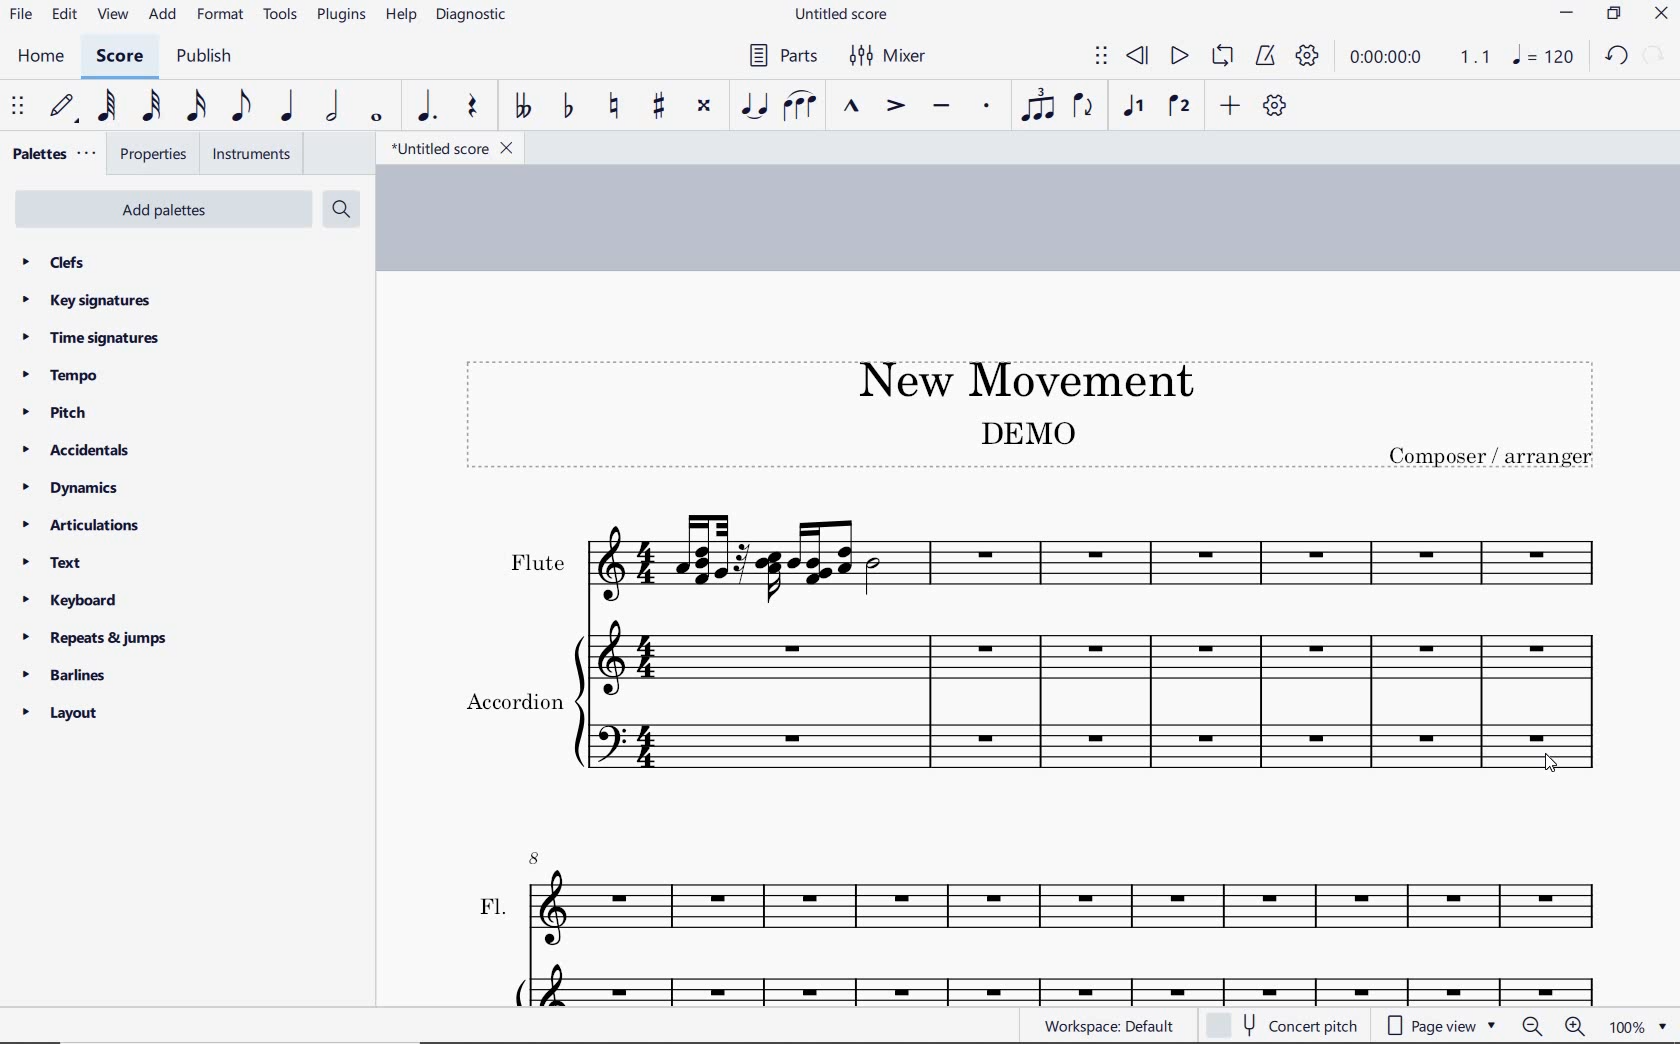  What do you see at coordinates (1180, 107) in the screenshot?
I see `voice 2` at bounding box center [1180, 107].